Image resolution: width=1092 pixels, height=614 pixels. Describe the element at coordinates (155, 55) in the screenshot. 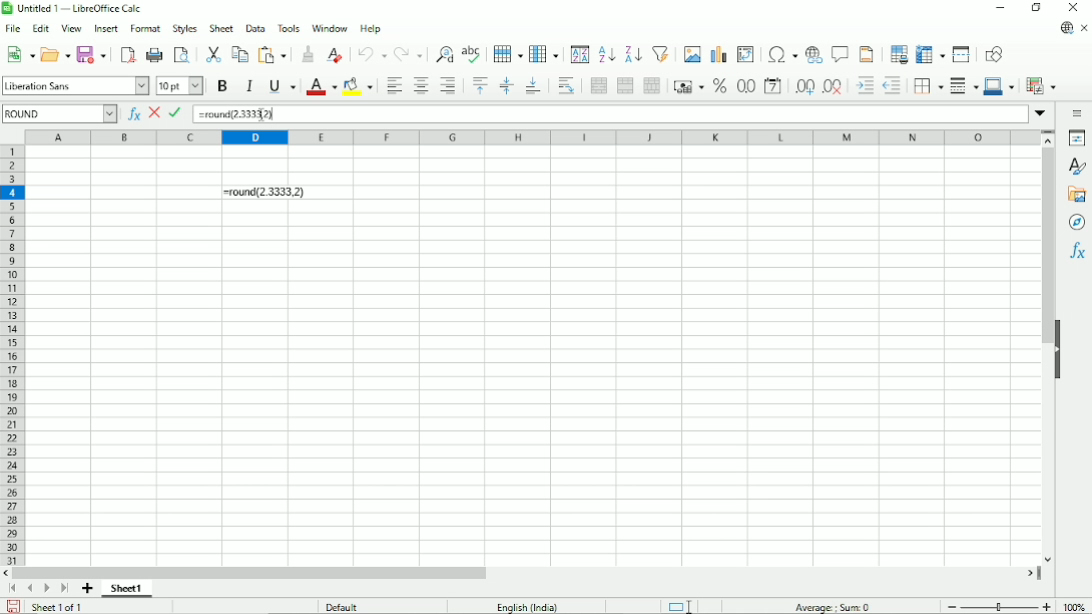

I see `print` at that location.